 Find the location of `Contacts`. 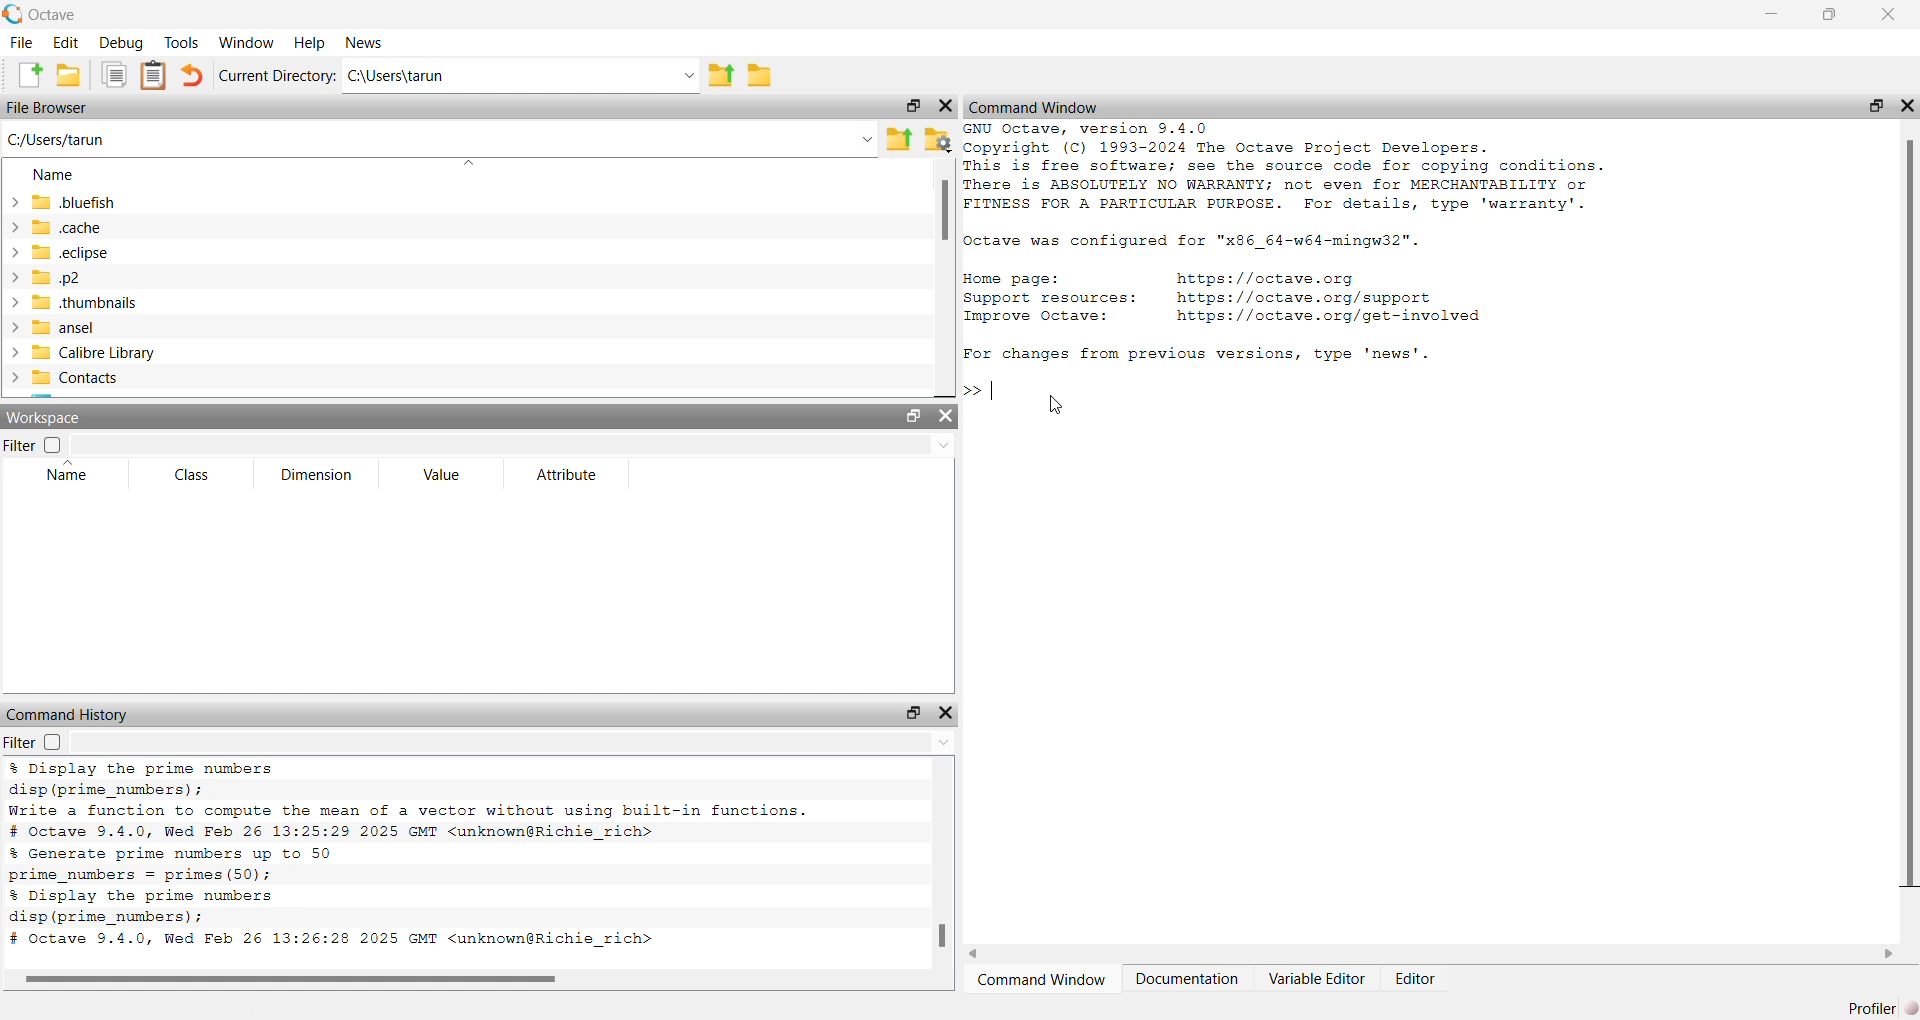

Contacts is located at coordinates (77, 378).